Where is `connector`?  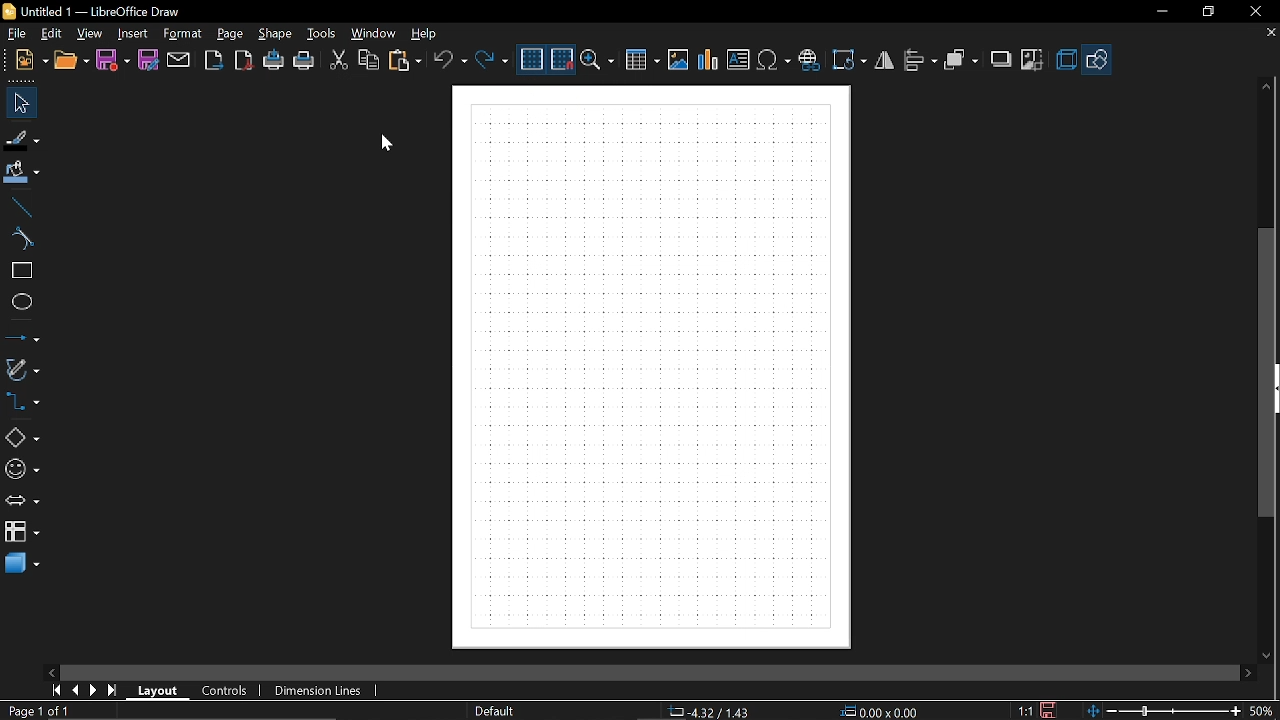 connector is located at coordinates (22, 407).